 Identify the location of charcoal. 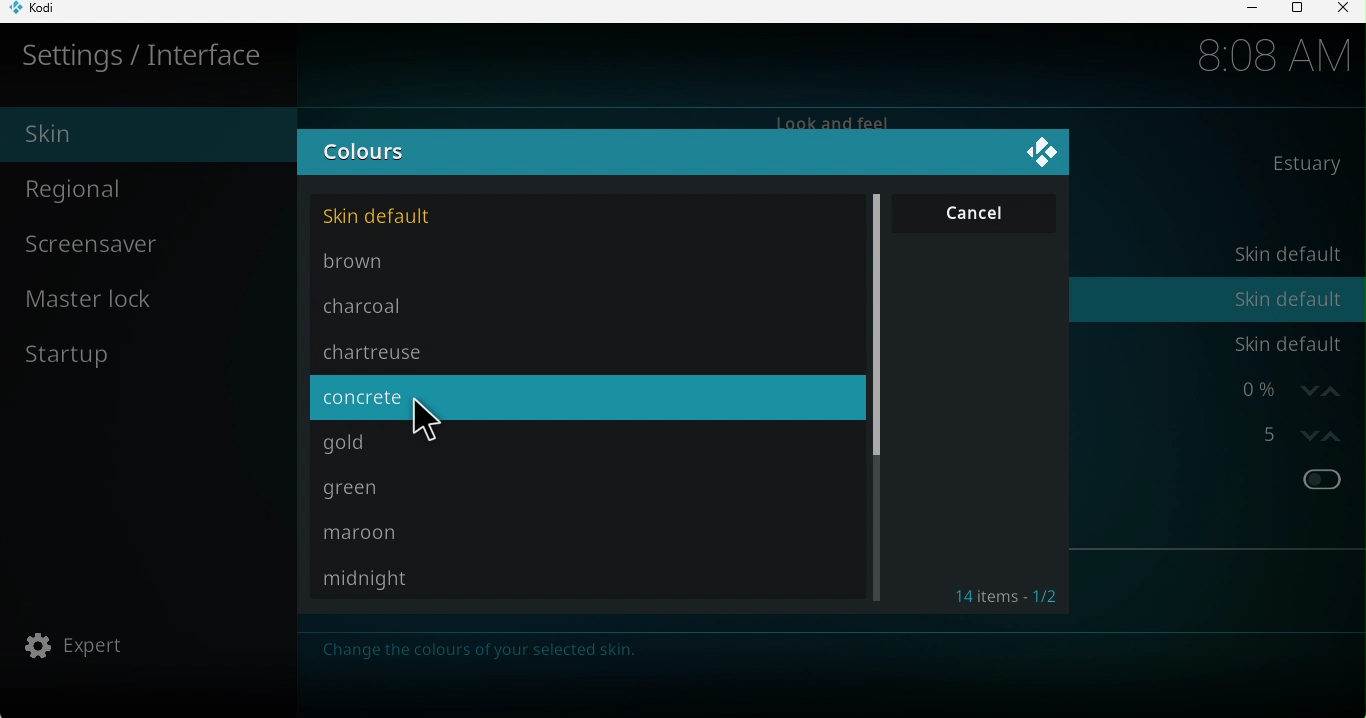
(580, 306).